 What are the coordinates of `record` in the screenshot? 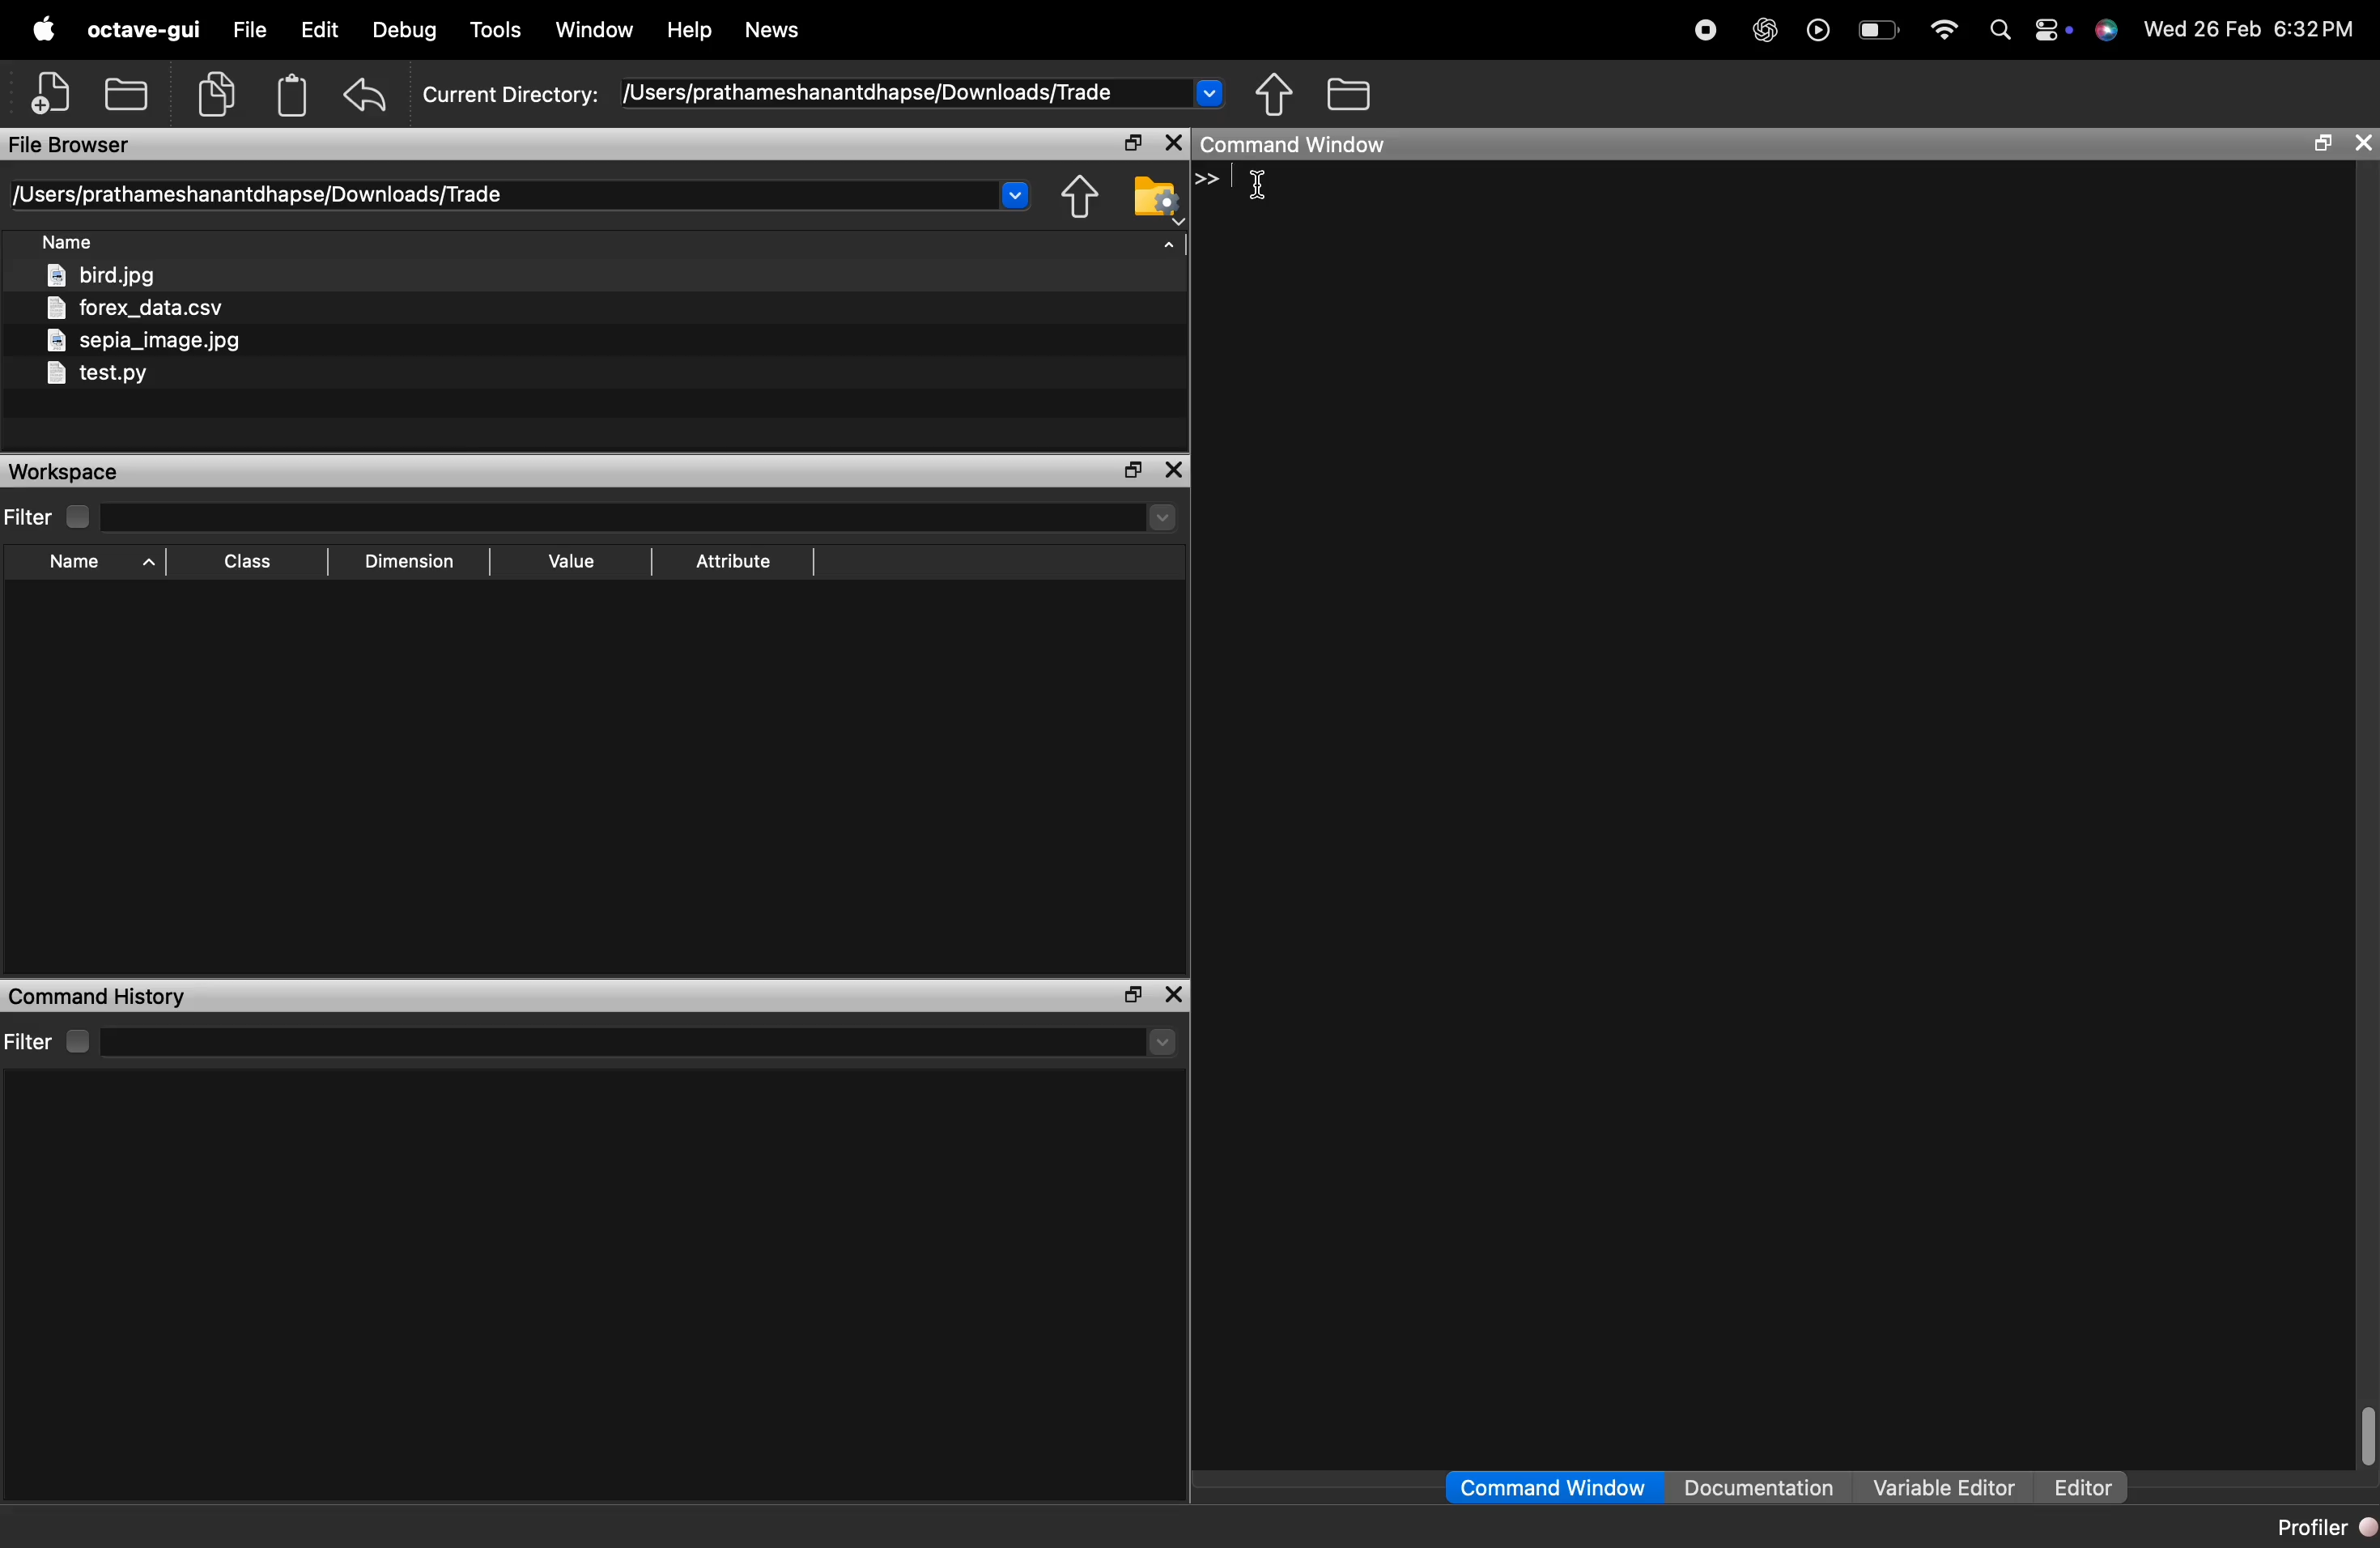 It's located at (1704, 28).